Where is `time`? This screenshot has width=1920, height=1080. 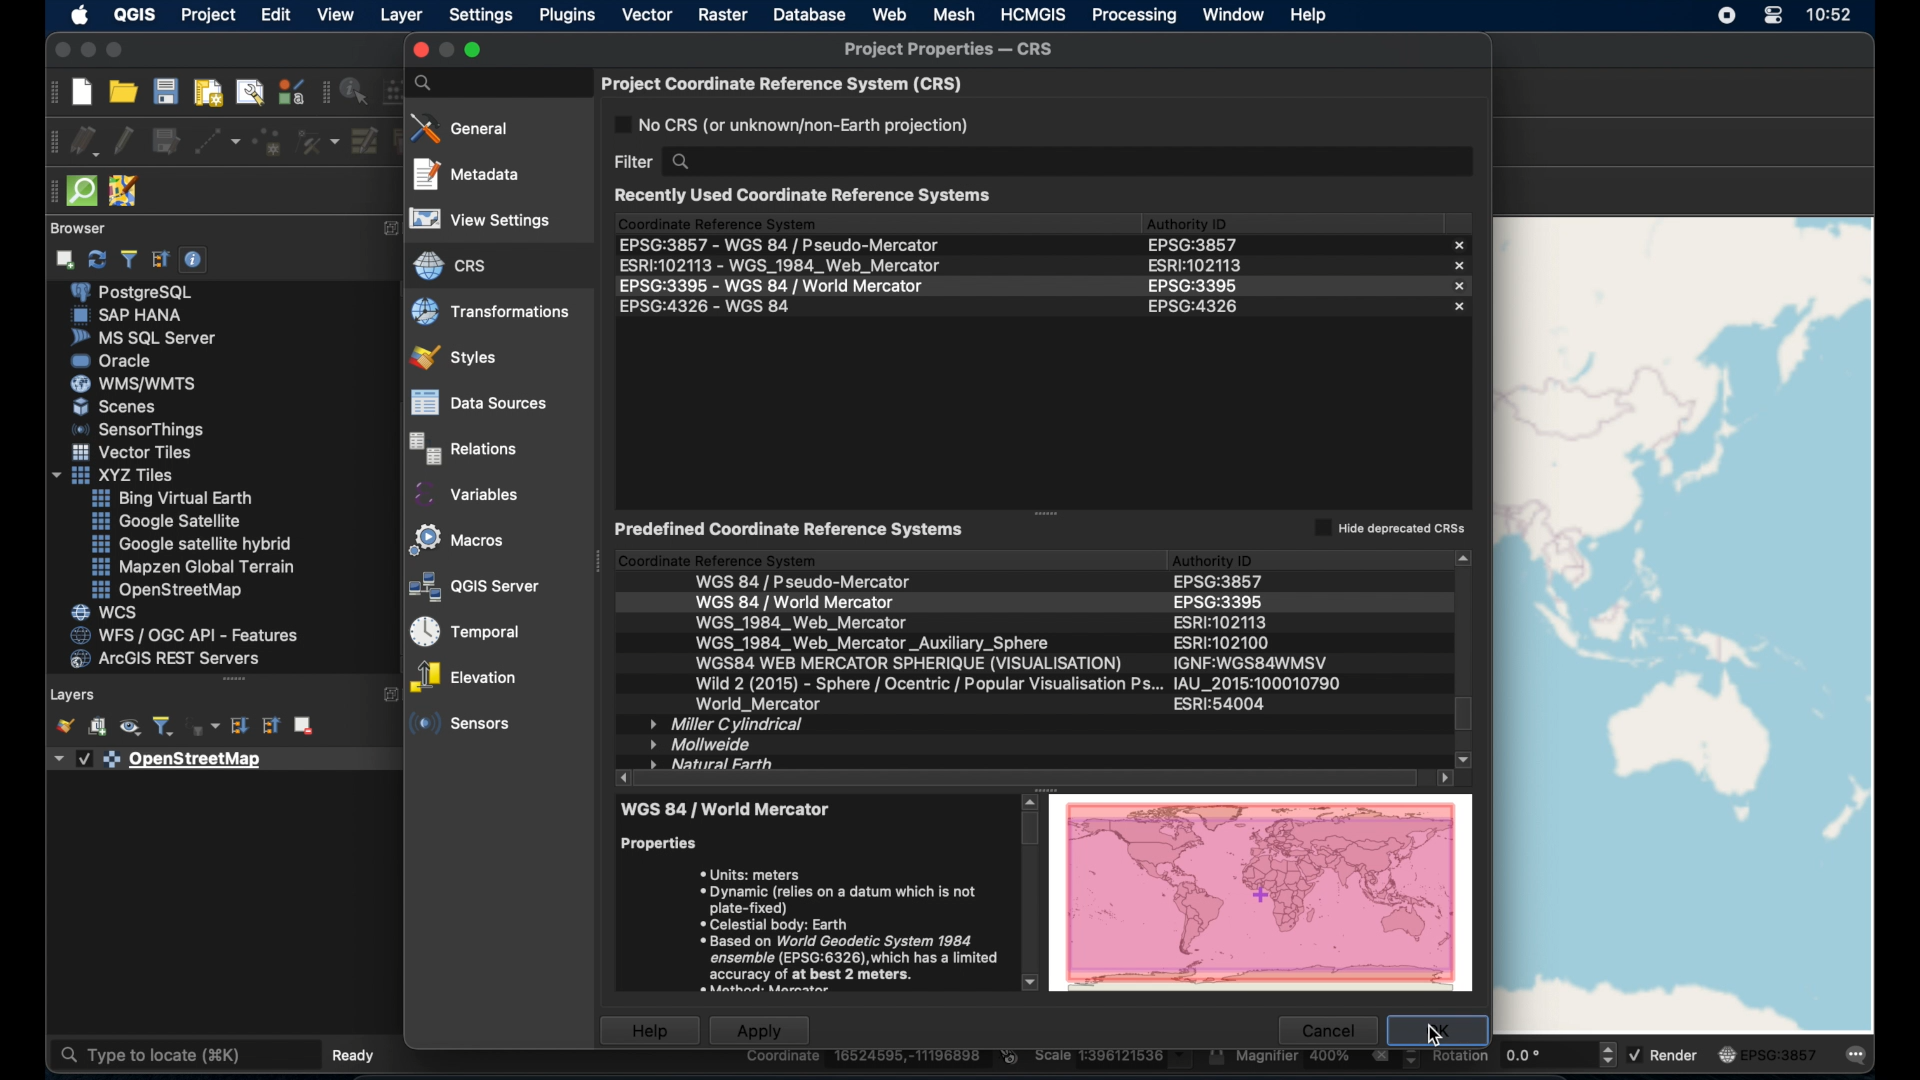
time is located at coordinates (1833, 14).